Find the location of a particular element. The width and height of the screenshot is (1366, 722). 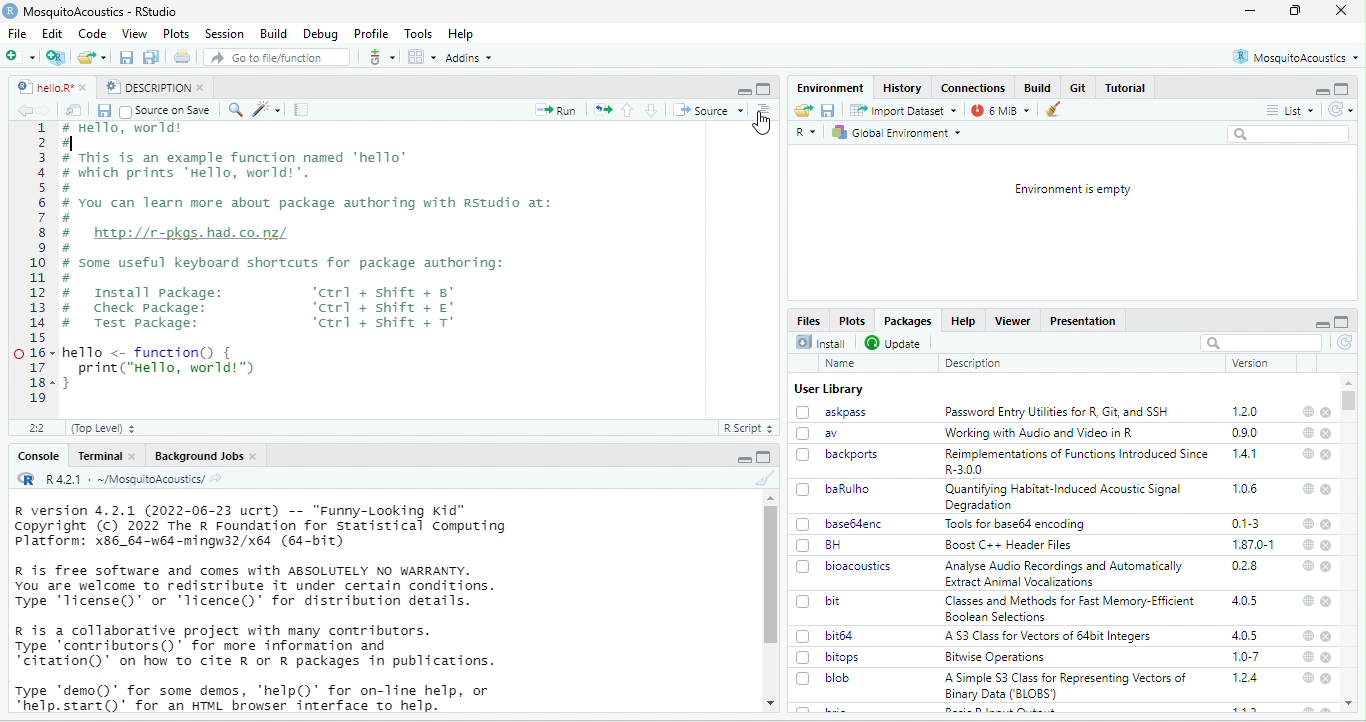

(Top Level) is located at coordinates (105, 428).